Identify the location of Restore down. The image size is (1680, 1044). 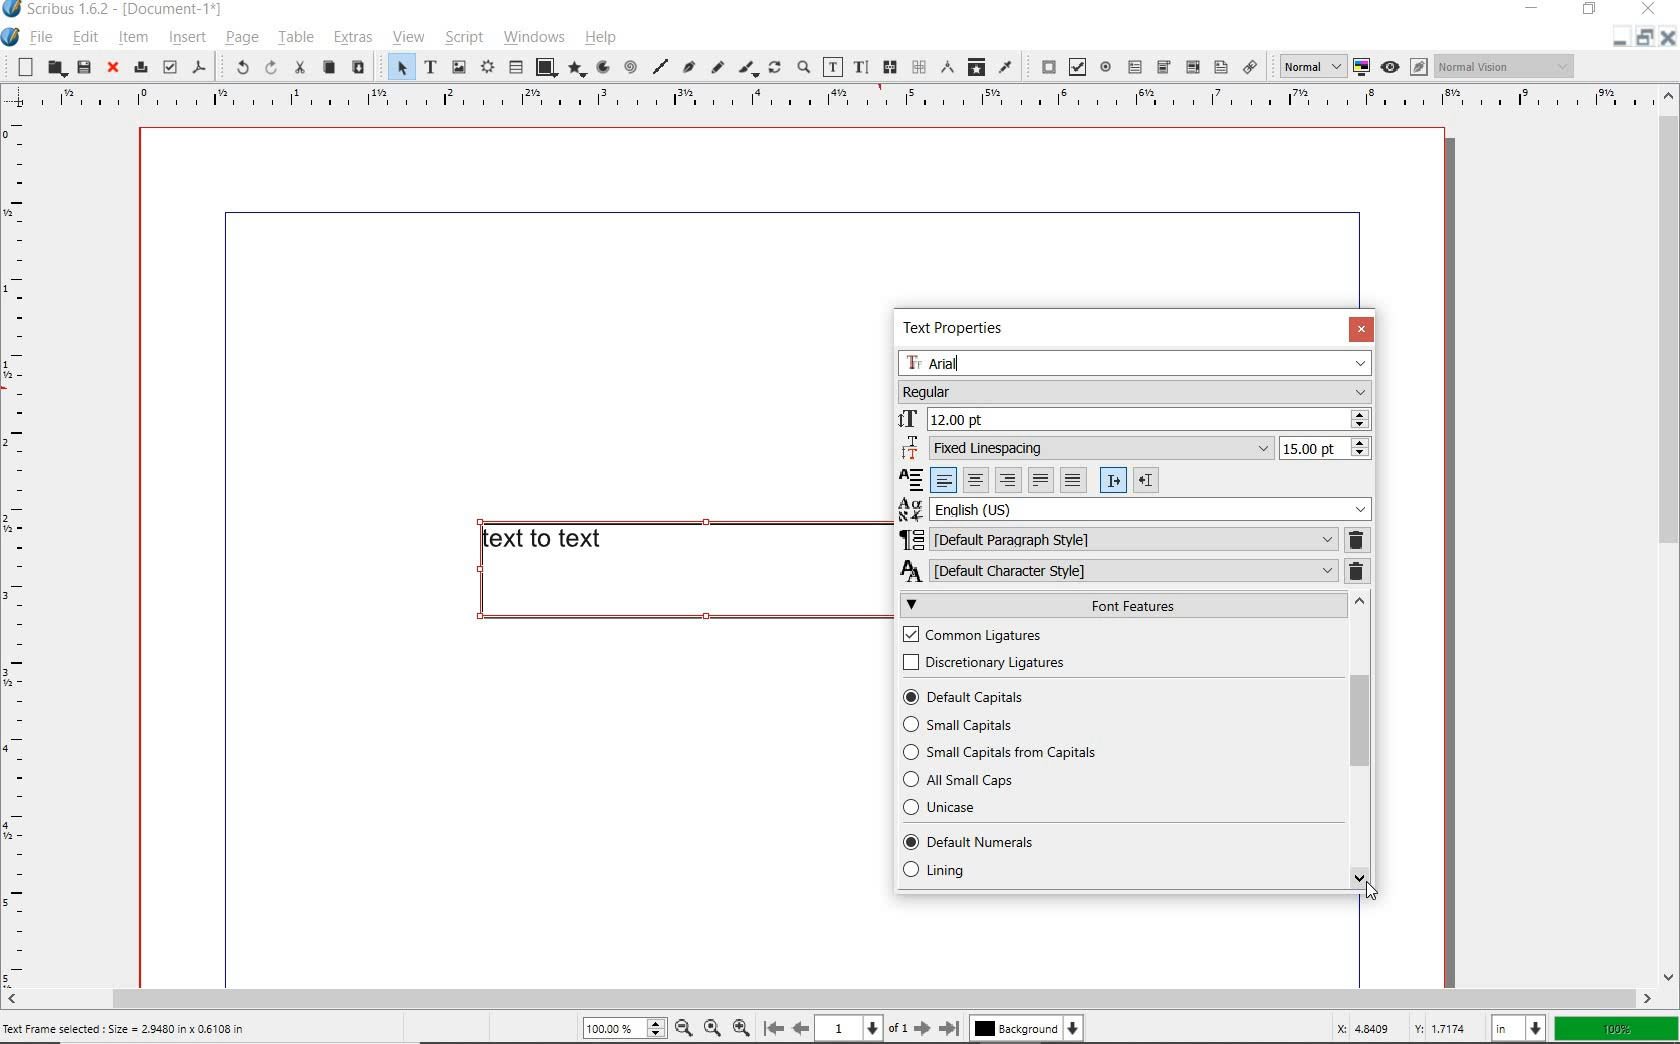
(1617, 39).